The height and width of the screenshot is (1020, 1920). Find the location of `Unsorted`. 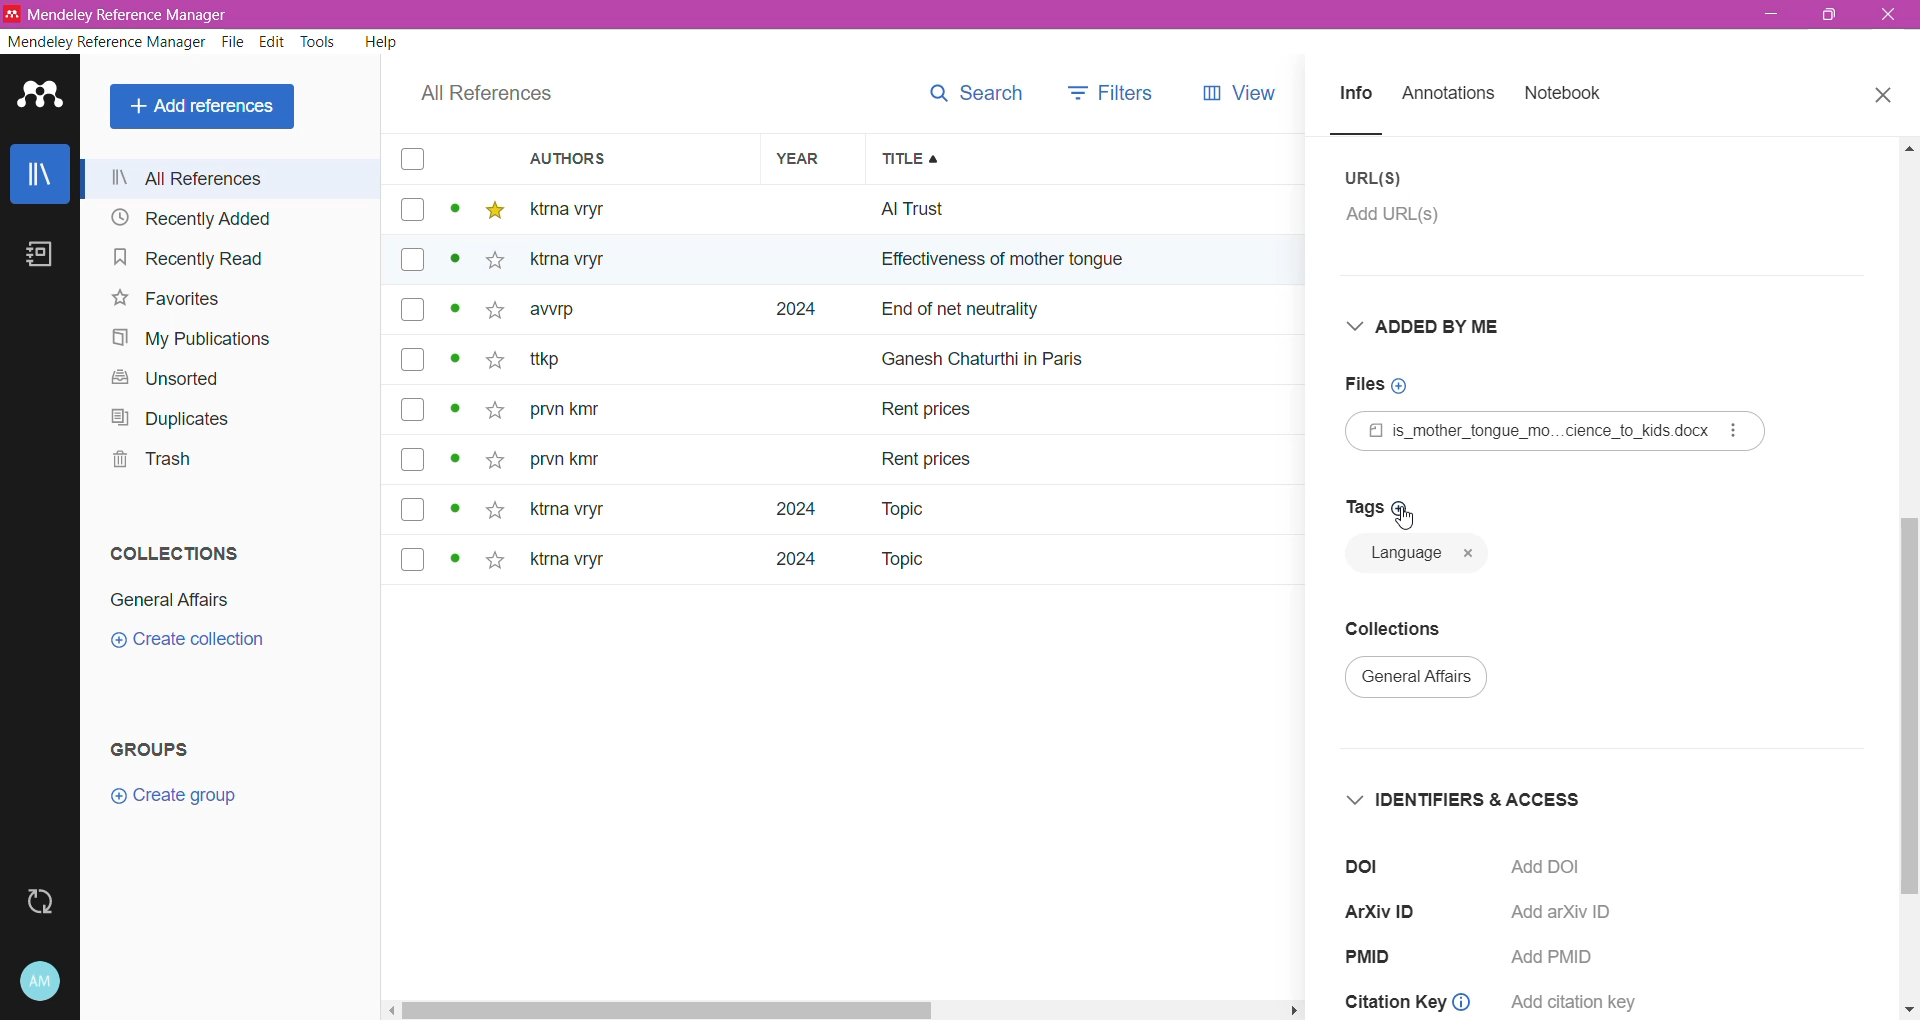

Unsorted is located at coordinates (173, 380).